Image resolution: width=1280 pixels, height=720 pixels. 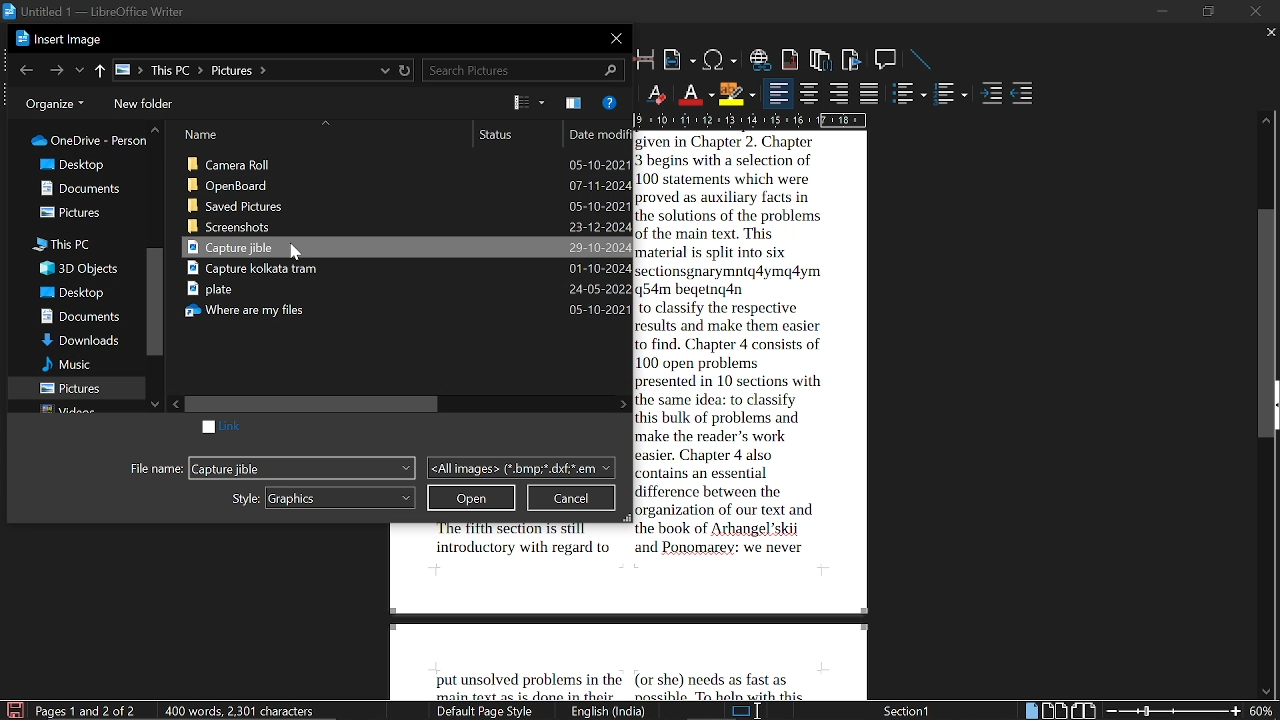 What do you see at coordinates (151, 300) in the screenshot?
I see `vertical scrollbar` at bounding box center [151, 300].